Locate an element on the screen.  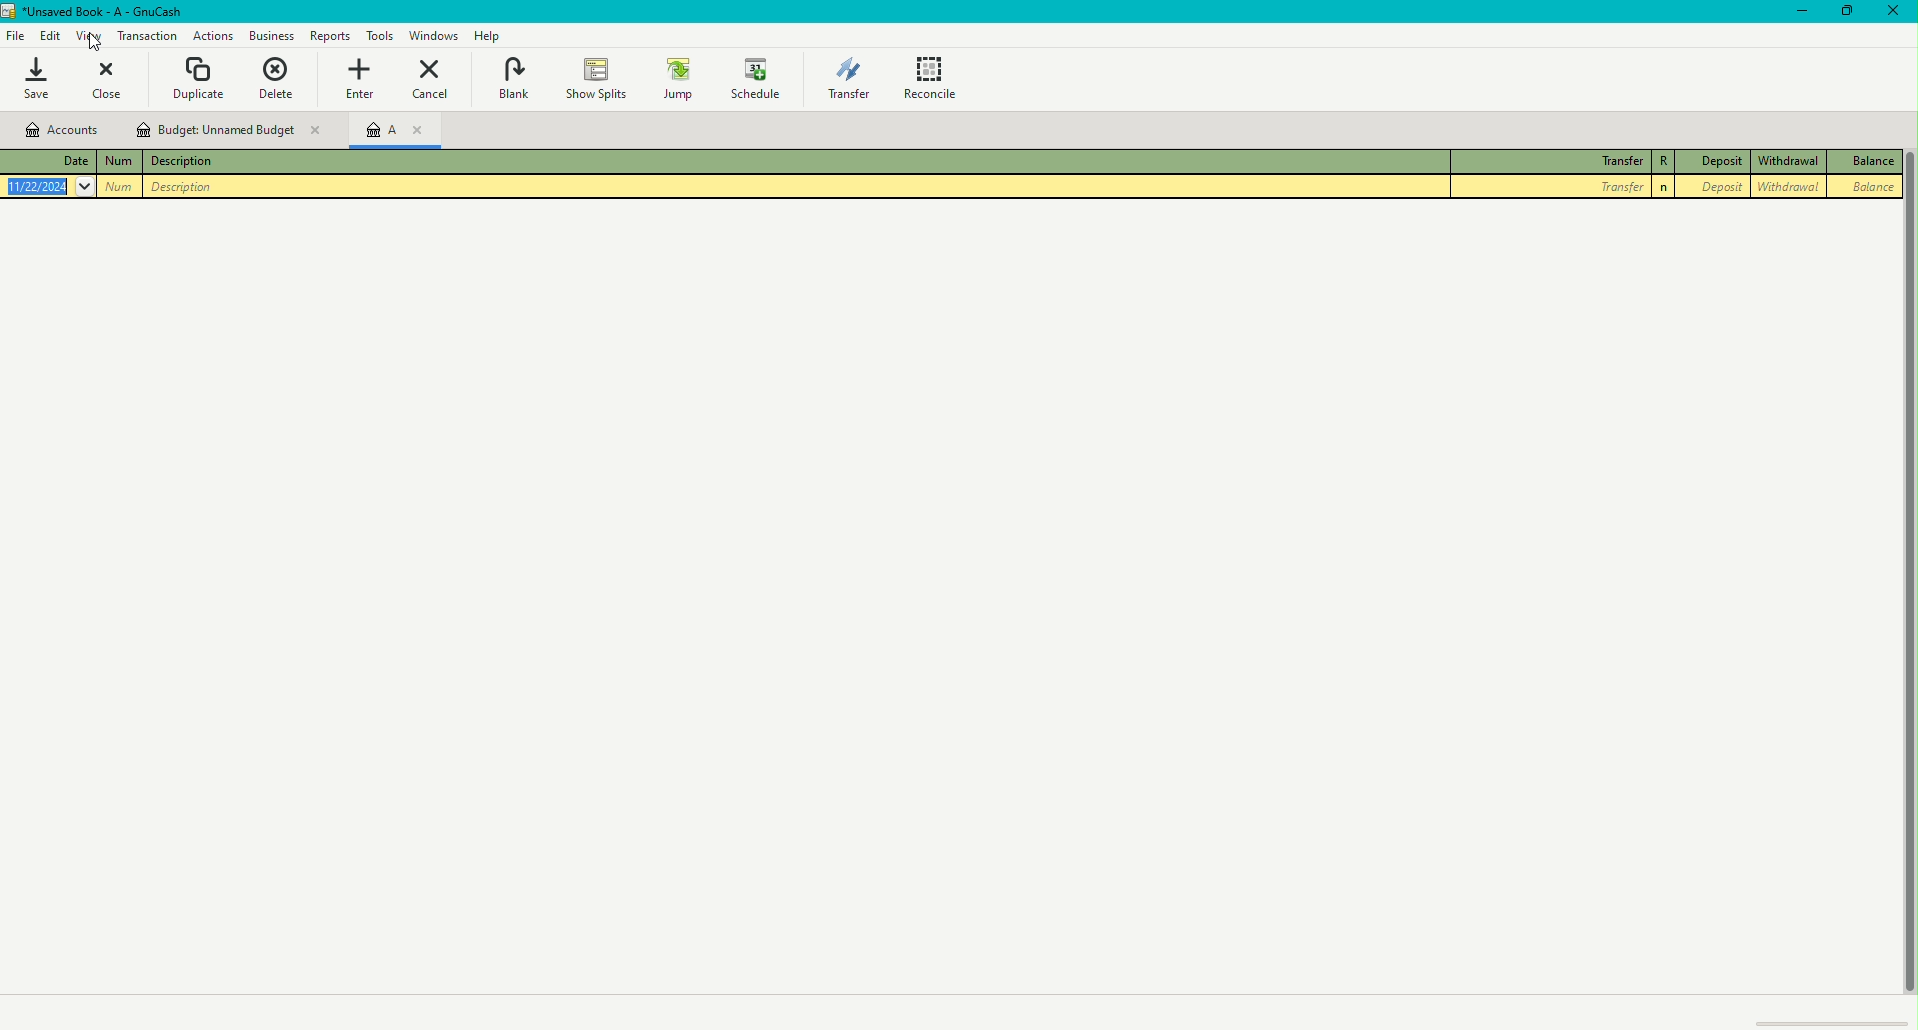
Balance is located at coordinates (1866, 163).